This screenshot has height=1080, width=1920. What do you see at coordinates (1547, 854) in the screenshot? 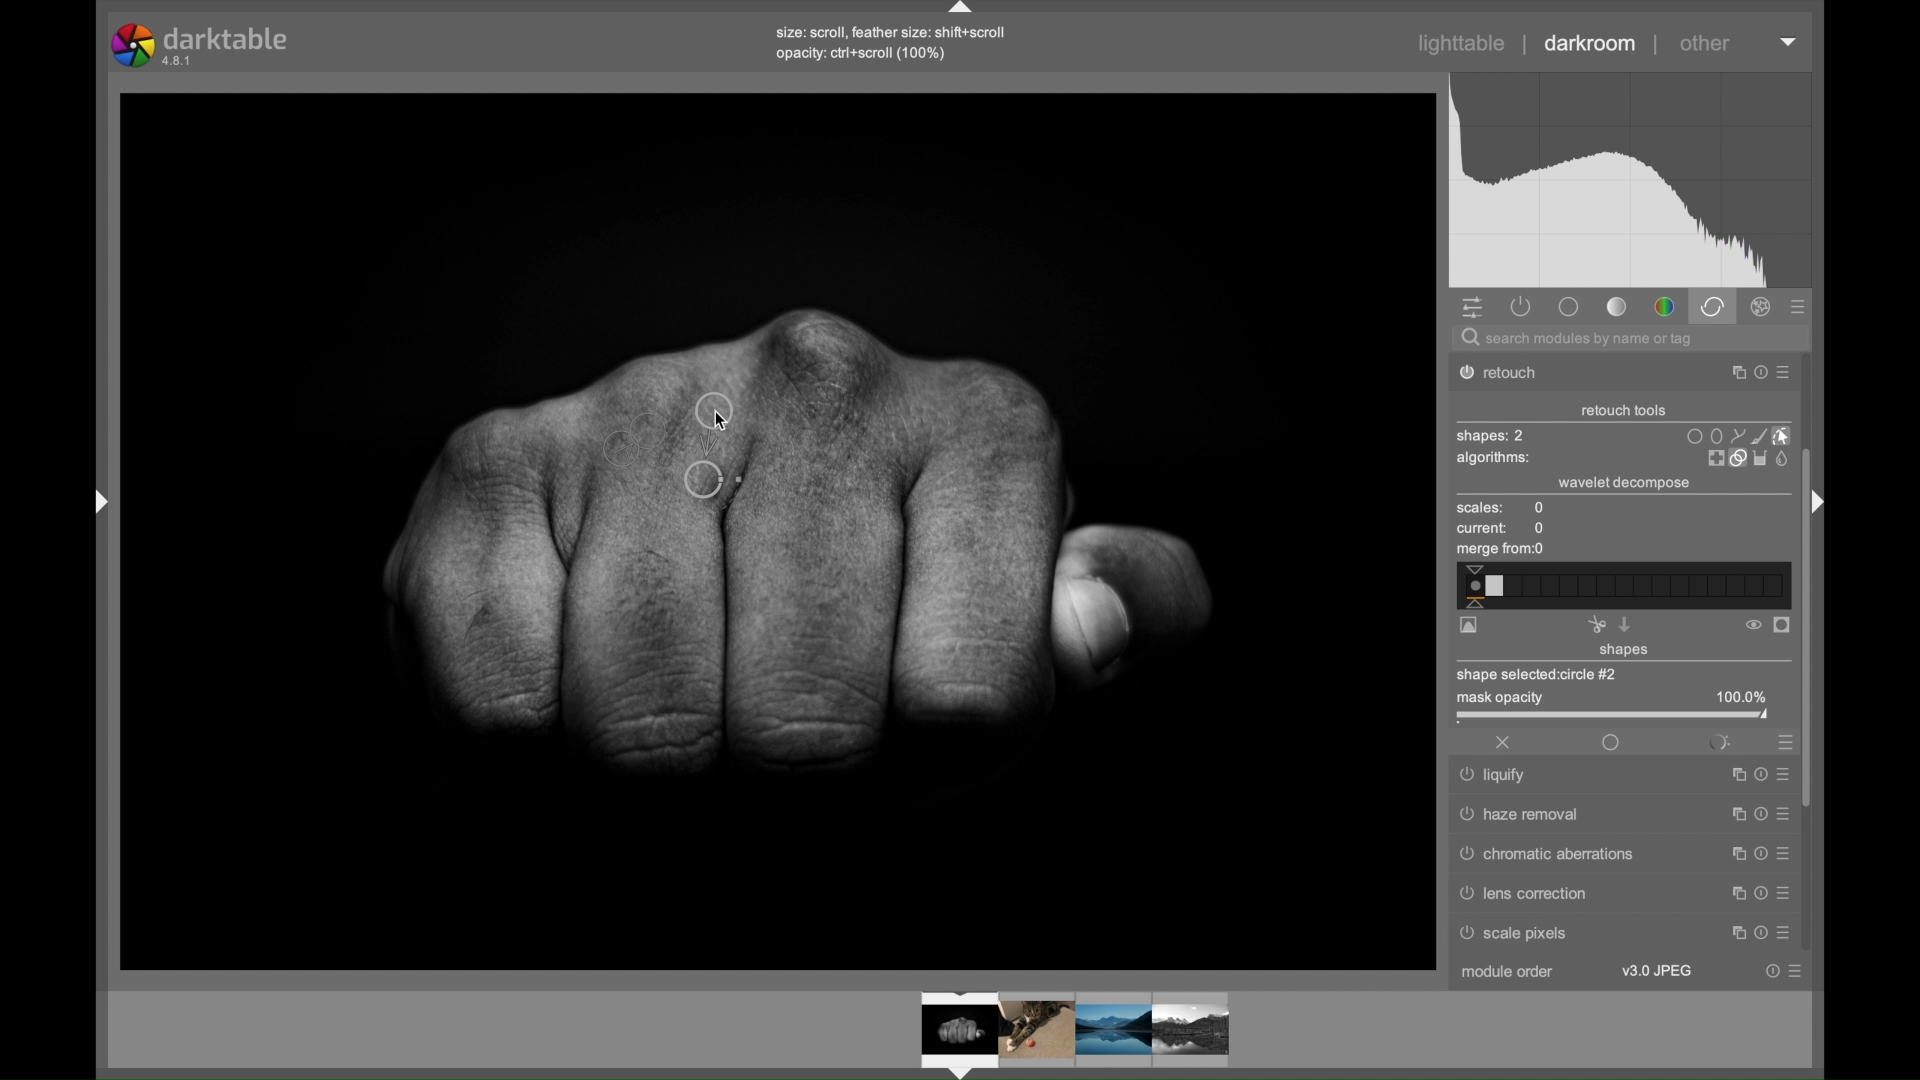
I see `chromatic aberrations` at bounding box center [1547, 854].